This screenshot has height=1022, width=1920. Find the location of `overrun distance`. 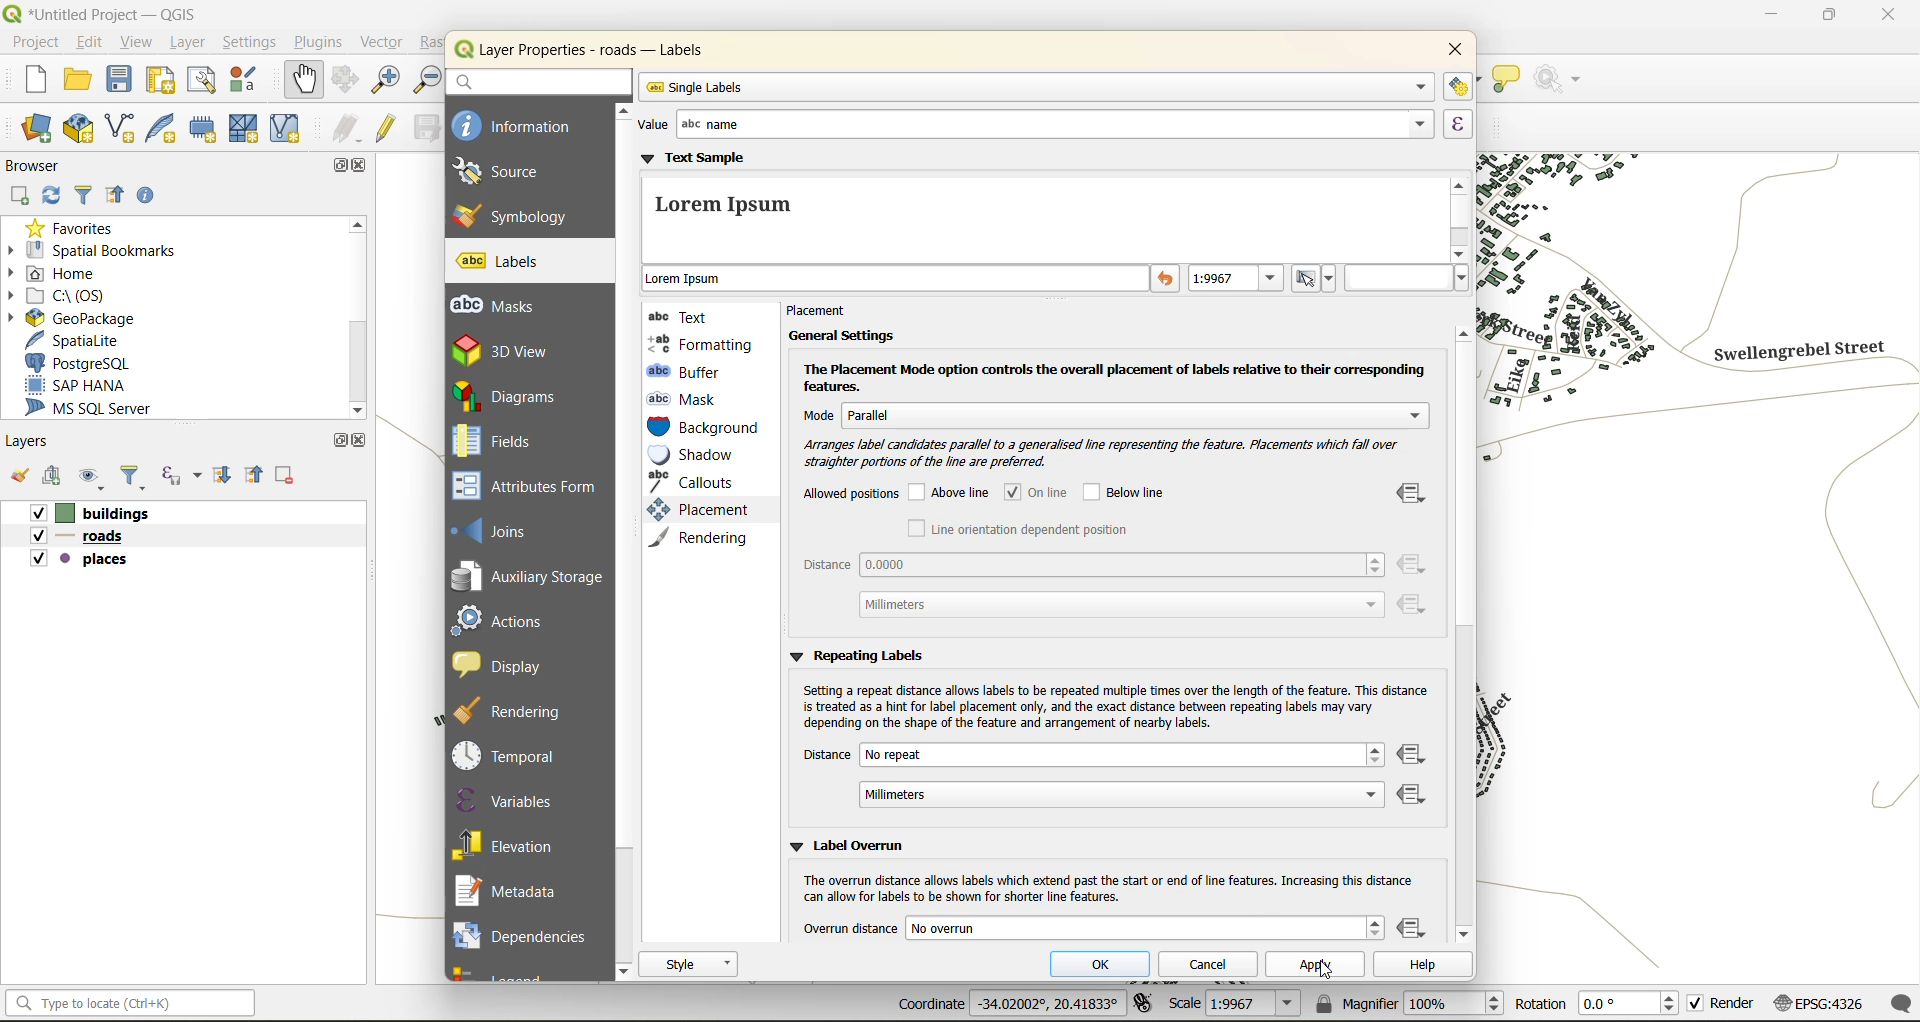

overrun distance is located at coordinates (1092, 927).